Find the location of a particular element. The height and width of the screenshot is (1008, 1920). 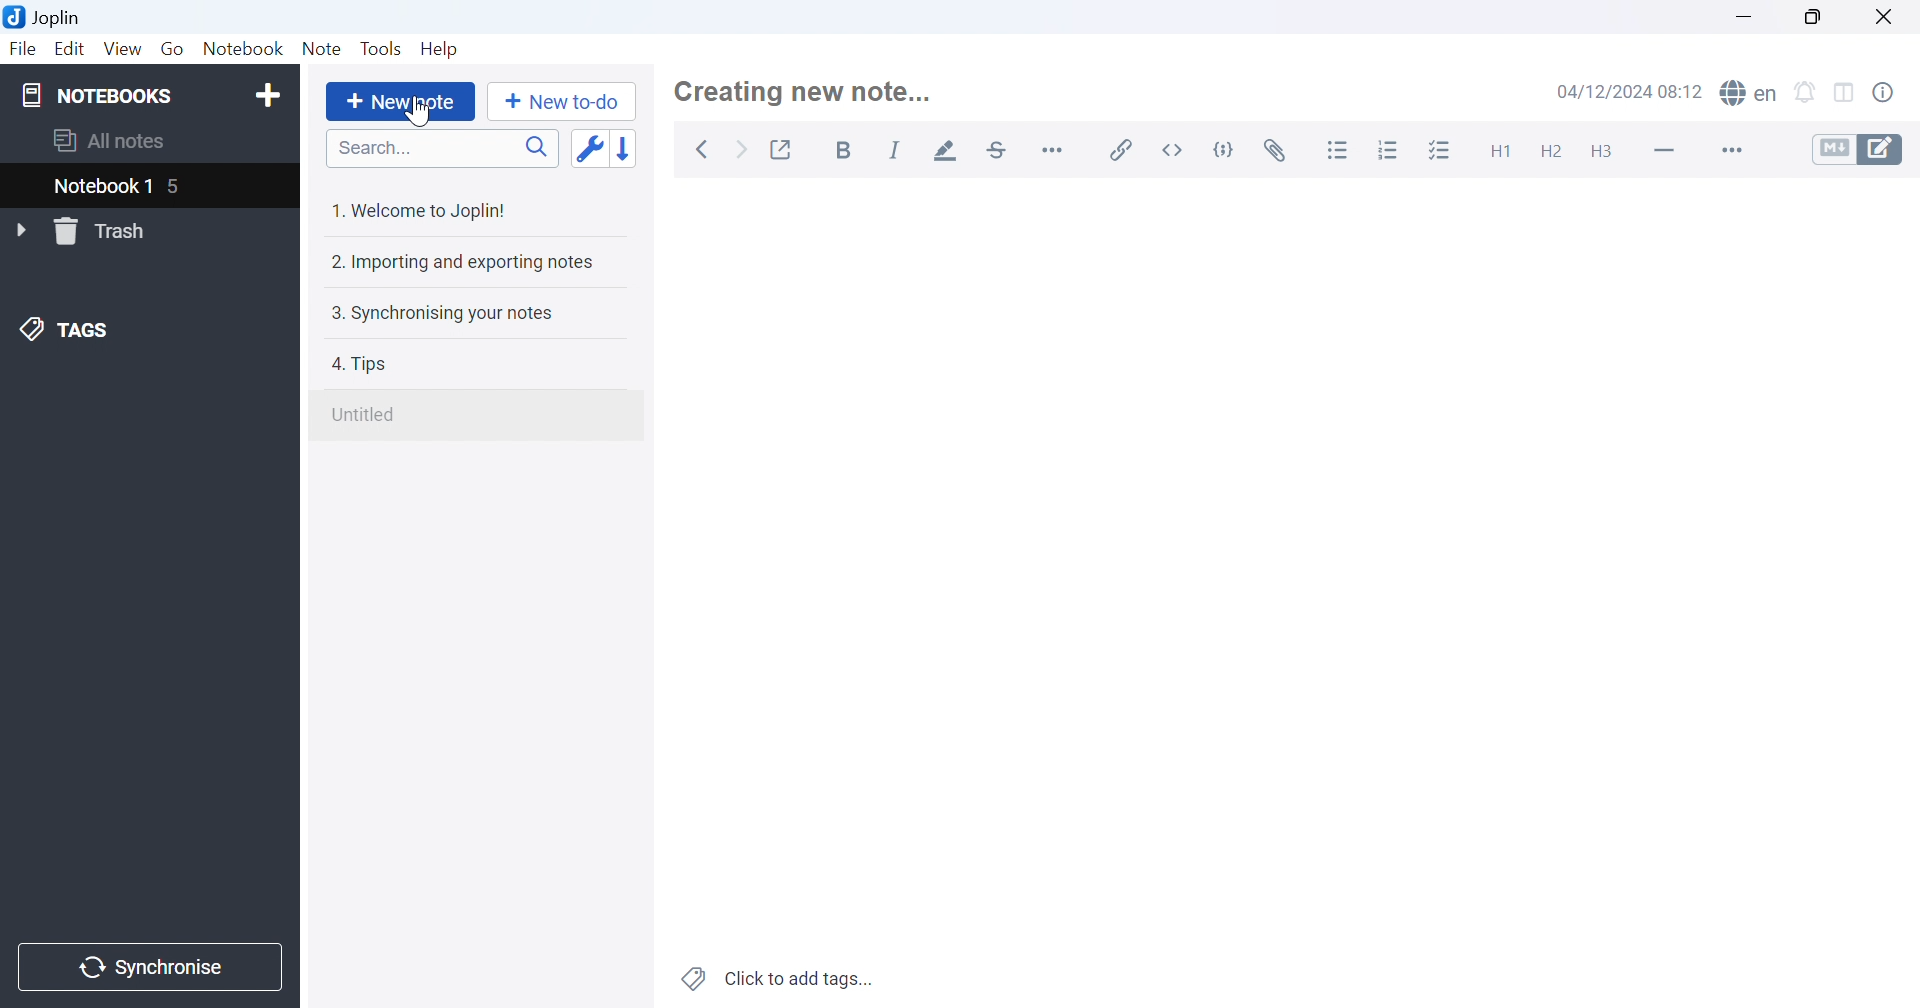

View is located at coordinates (121, 50).